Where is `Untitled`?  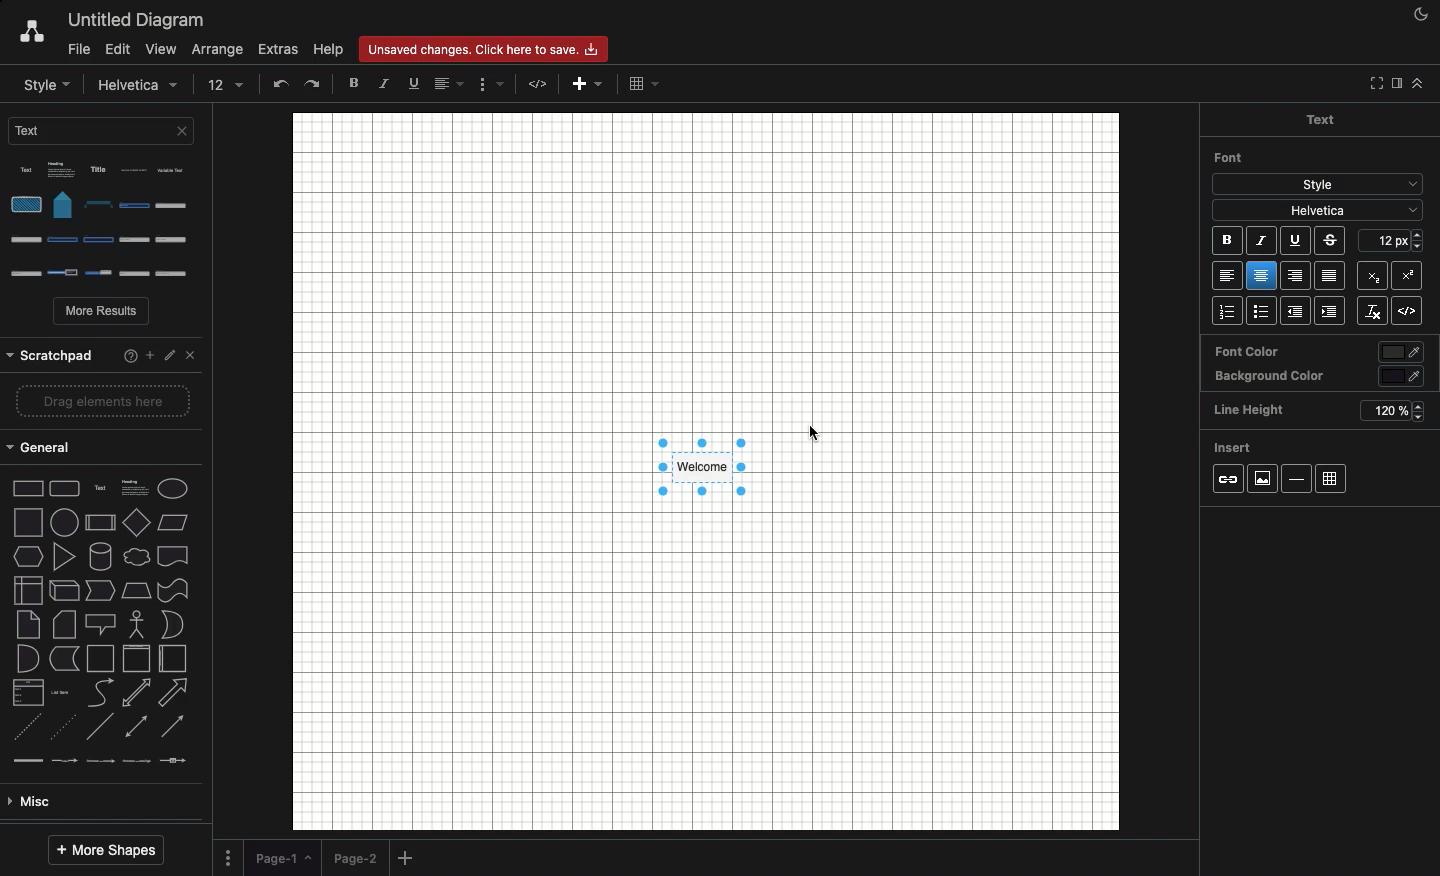
Untitled is located at coordinates (137, 21).